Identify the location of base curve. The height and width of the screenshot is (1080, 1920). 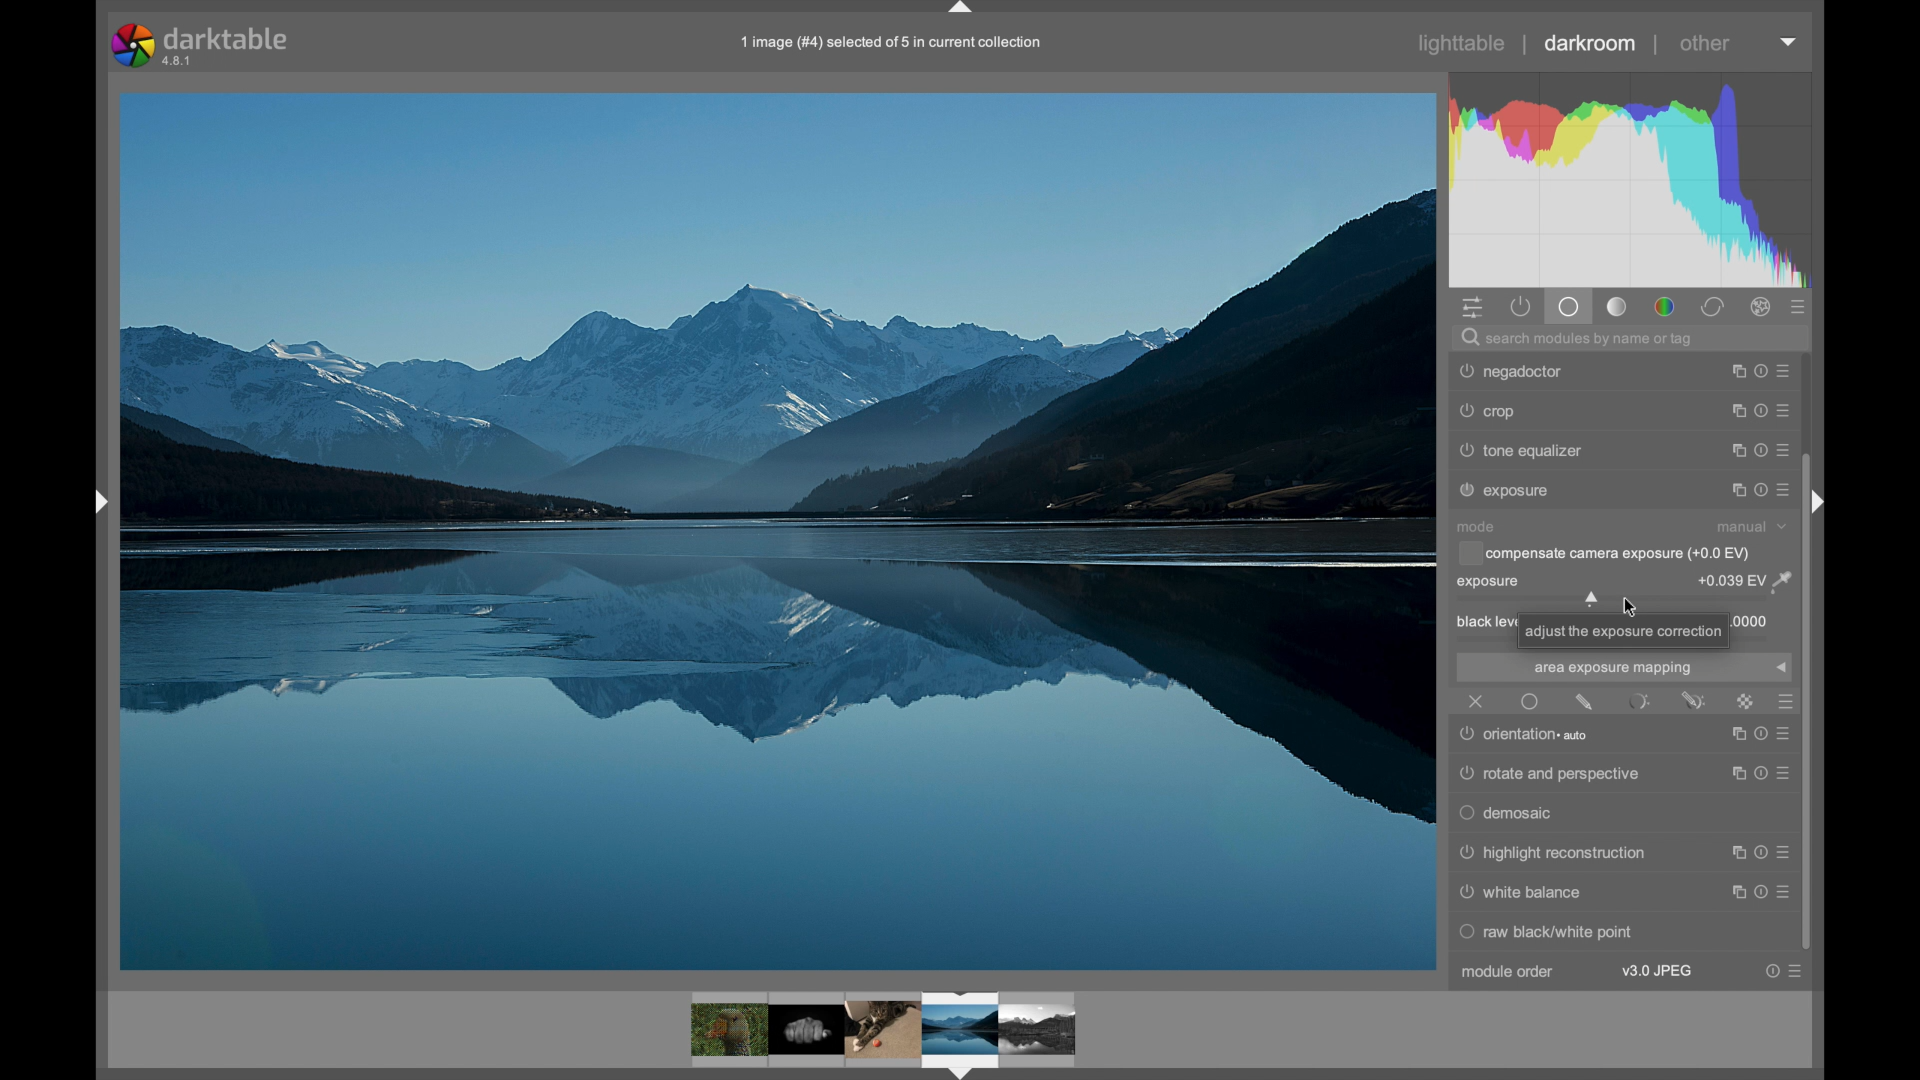
(1529, 450).